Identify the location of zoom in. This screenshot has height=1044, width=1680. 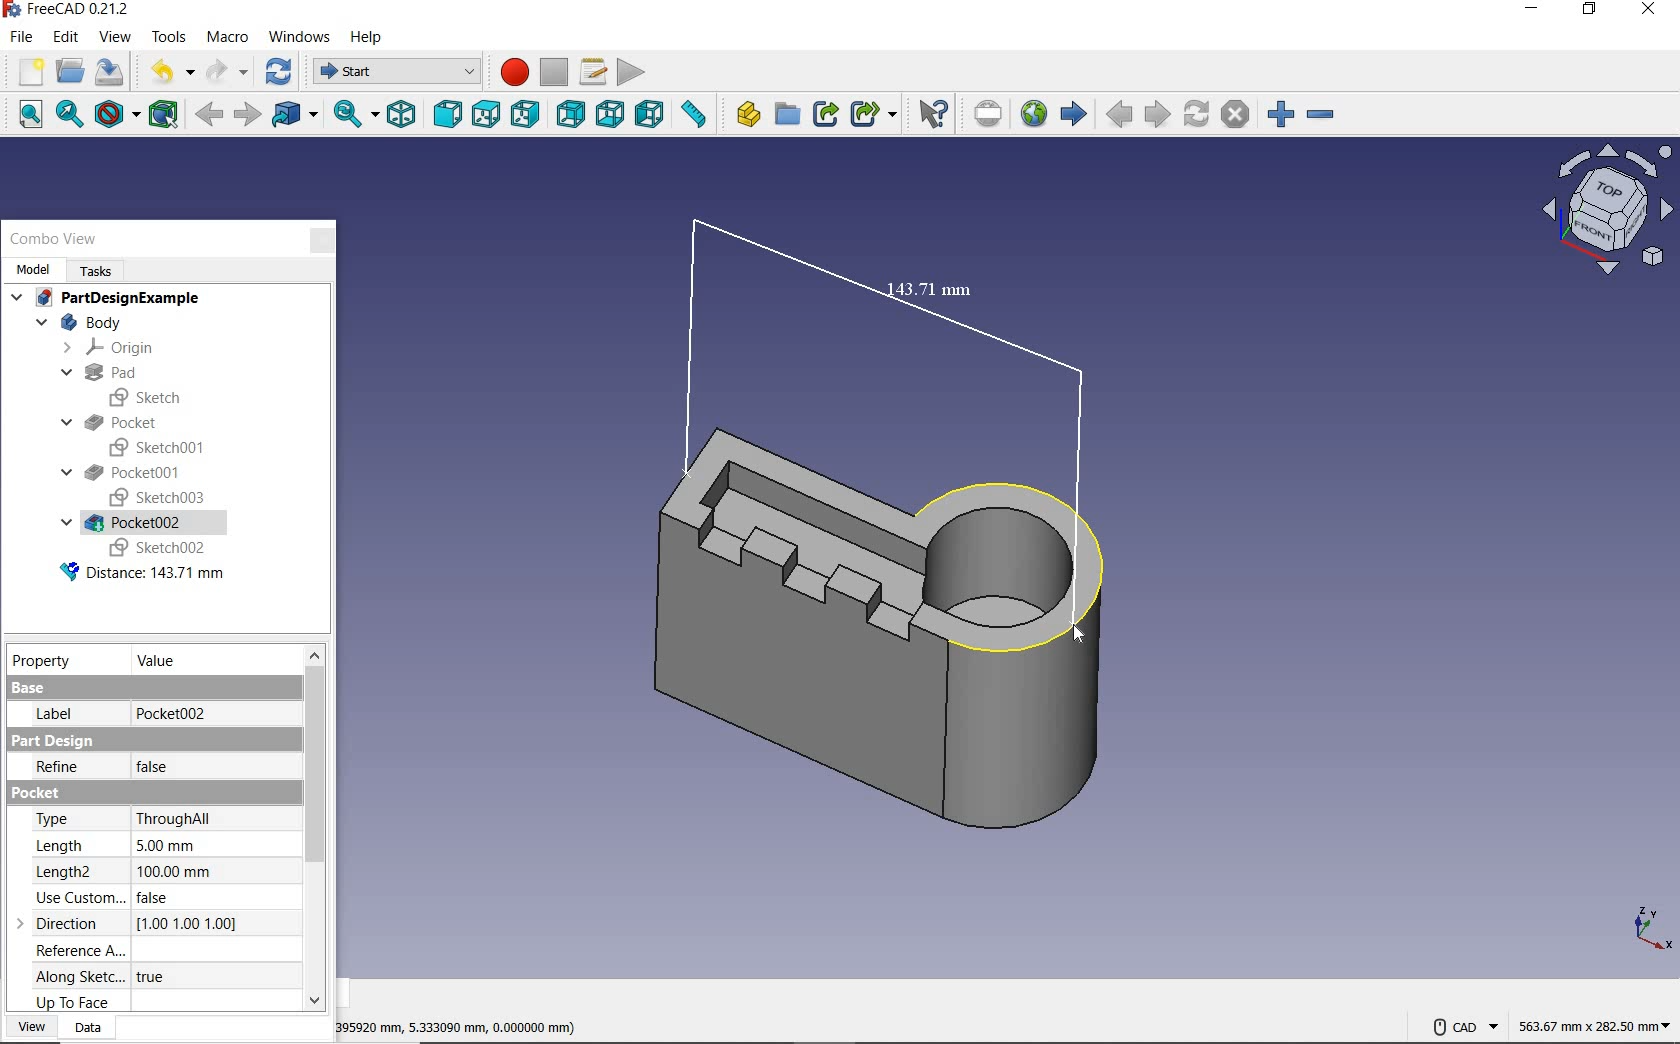
(1281, 115).